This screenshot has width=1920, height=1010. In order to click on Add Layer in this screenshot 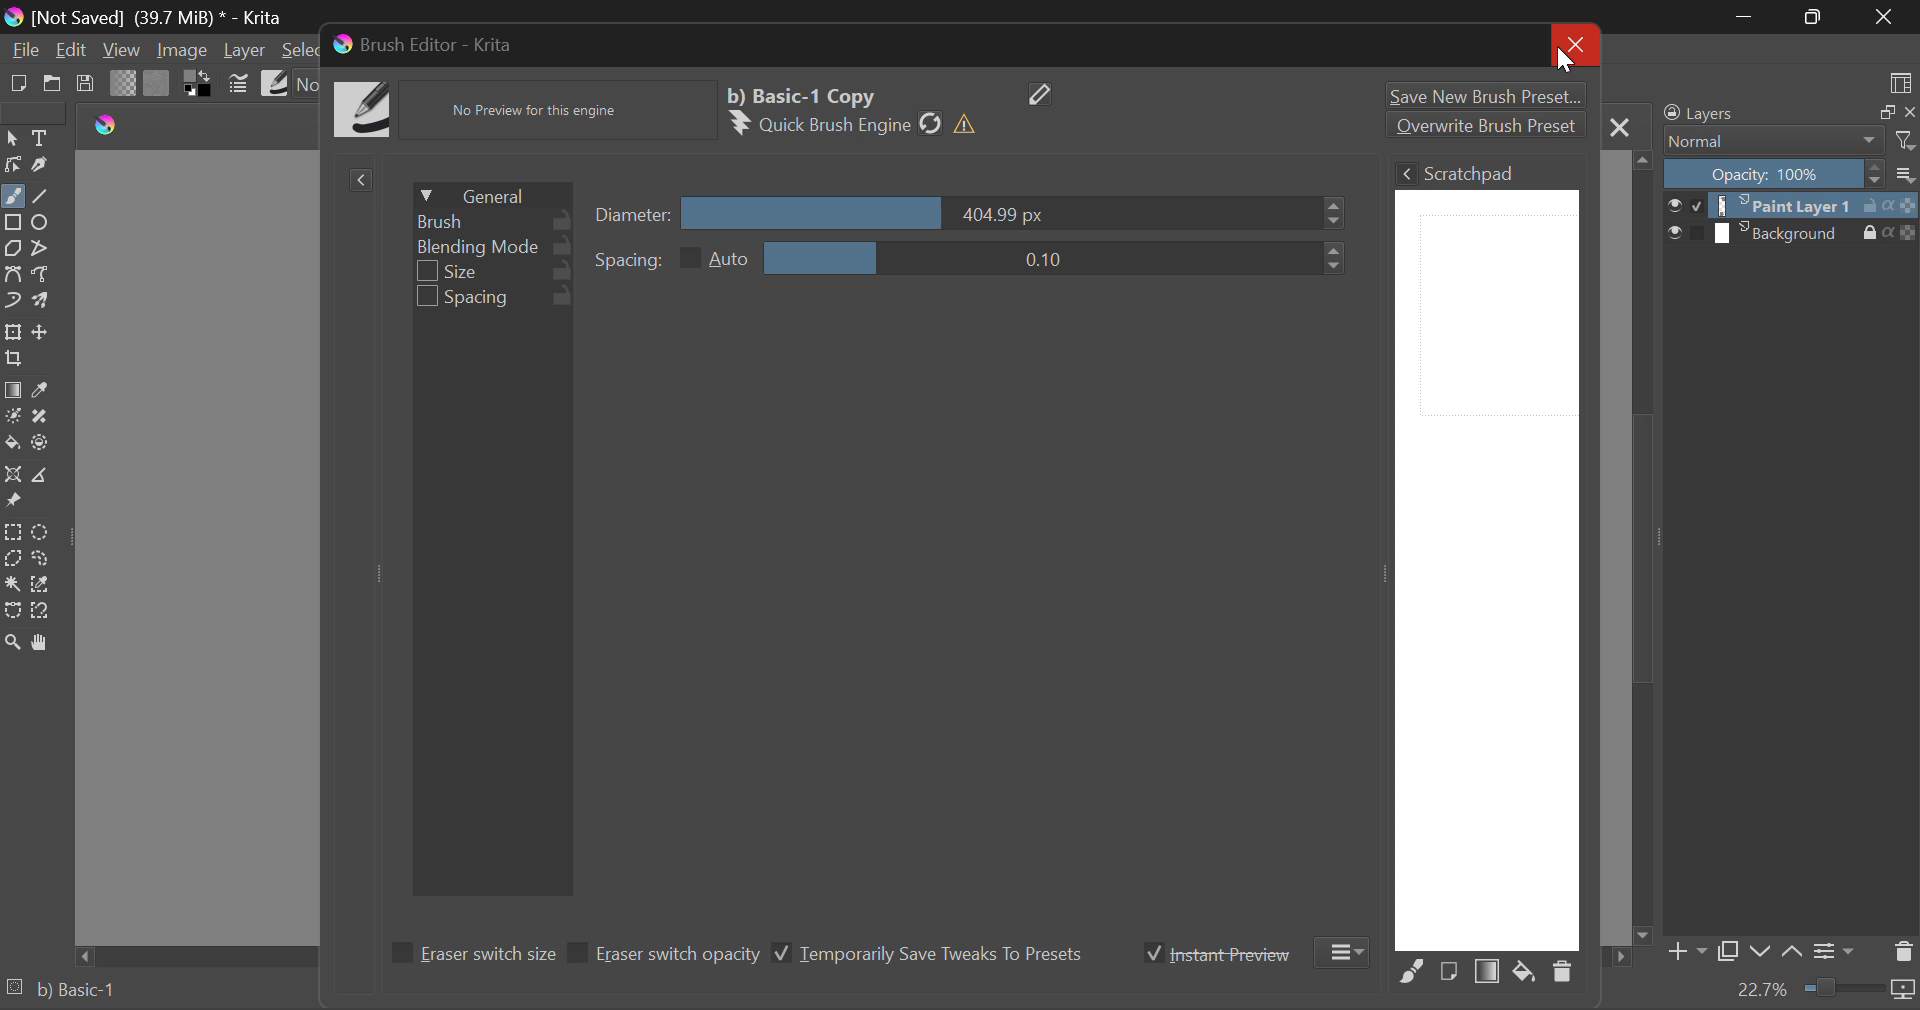, I will do `click(1686, 952)`.